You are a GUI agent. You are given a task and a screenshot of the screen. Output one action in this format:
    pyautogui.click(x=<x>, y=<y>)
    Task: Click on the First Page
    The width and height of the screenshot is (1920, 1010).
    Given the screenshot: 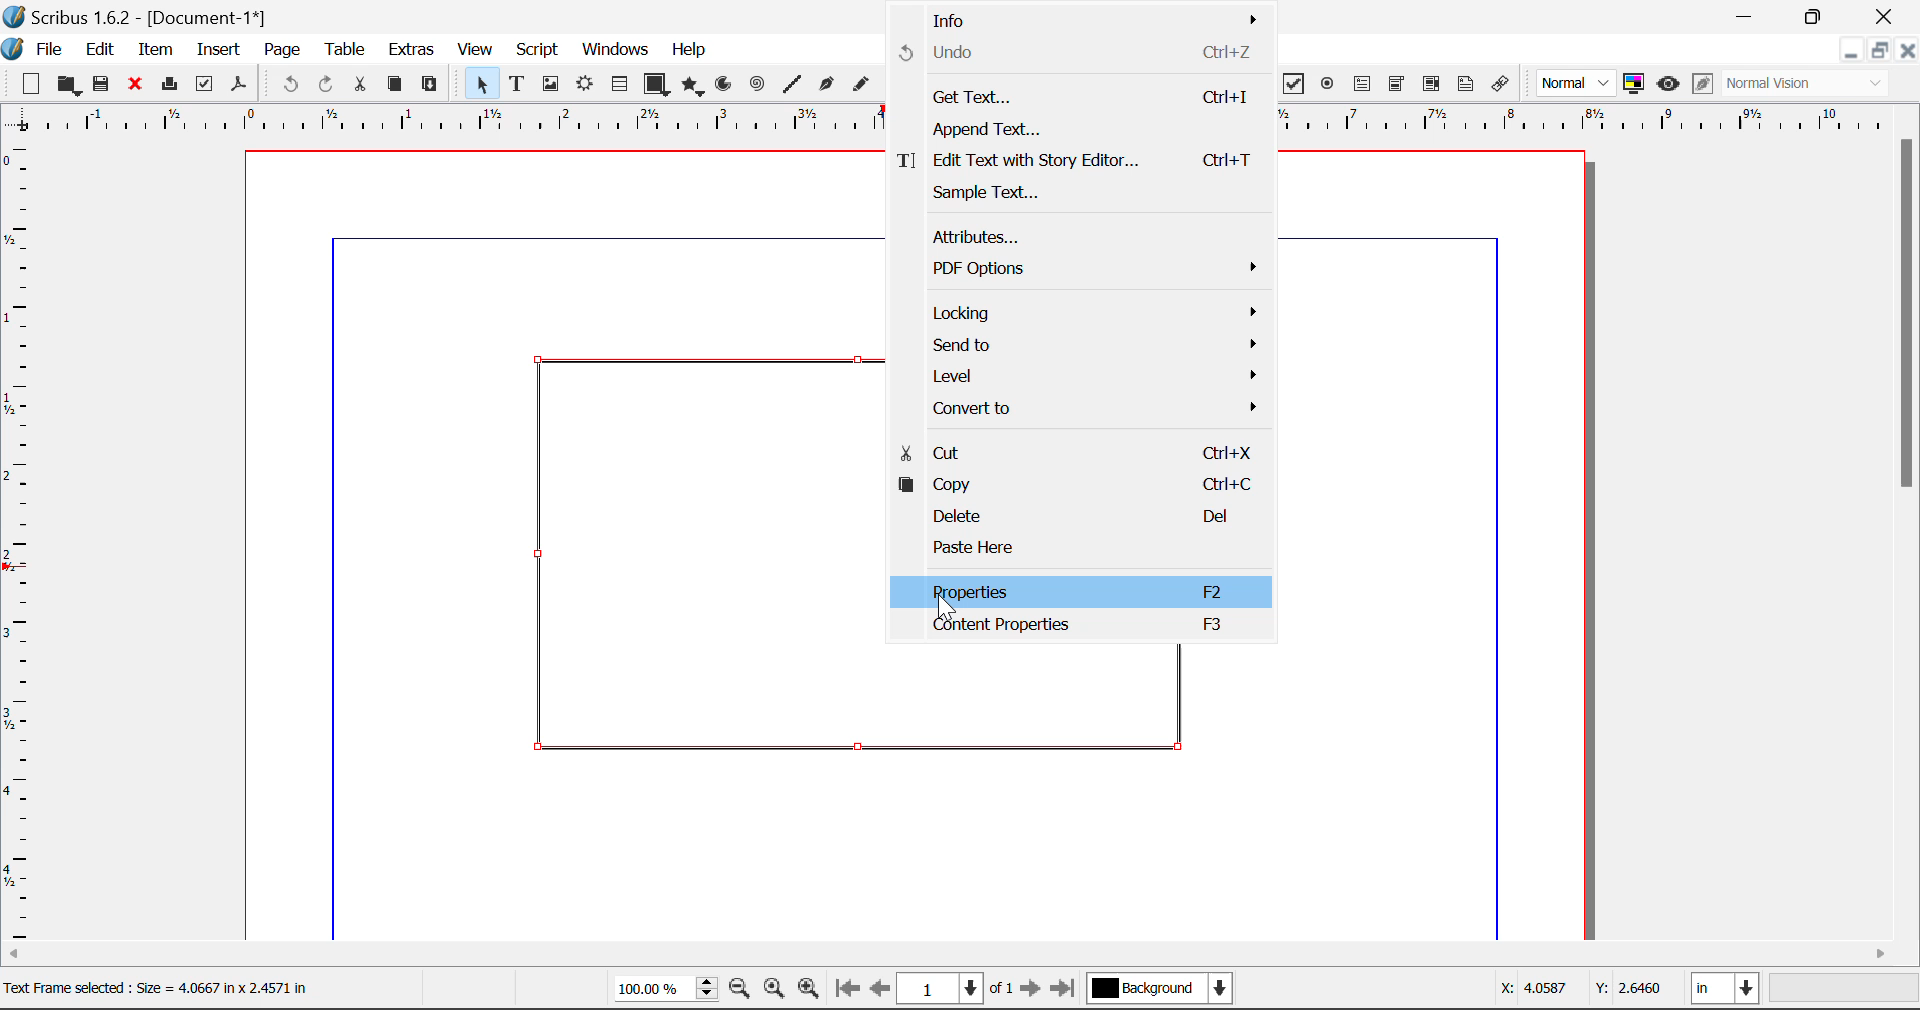 What is the action you would take?
    pyautogui.click(x=847, y=991)
    